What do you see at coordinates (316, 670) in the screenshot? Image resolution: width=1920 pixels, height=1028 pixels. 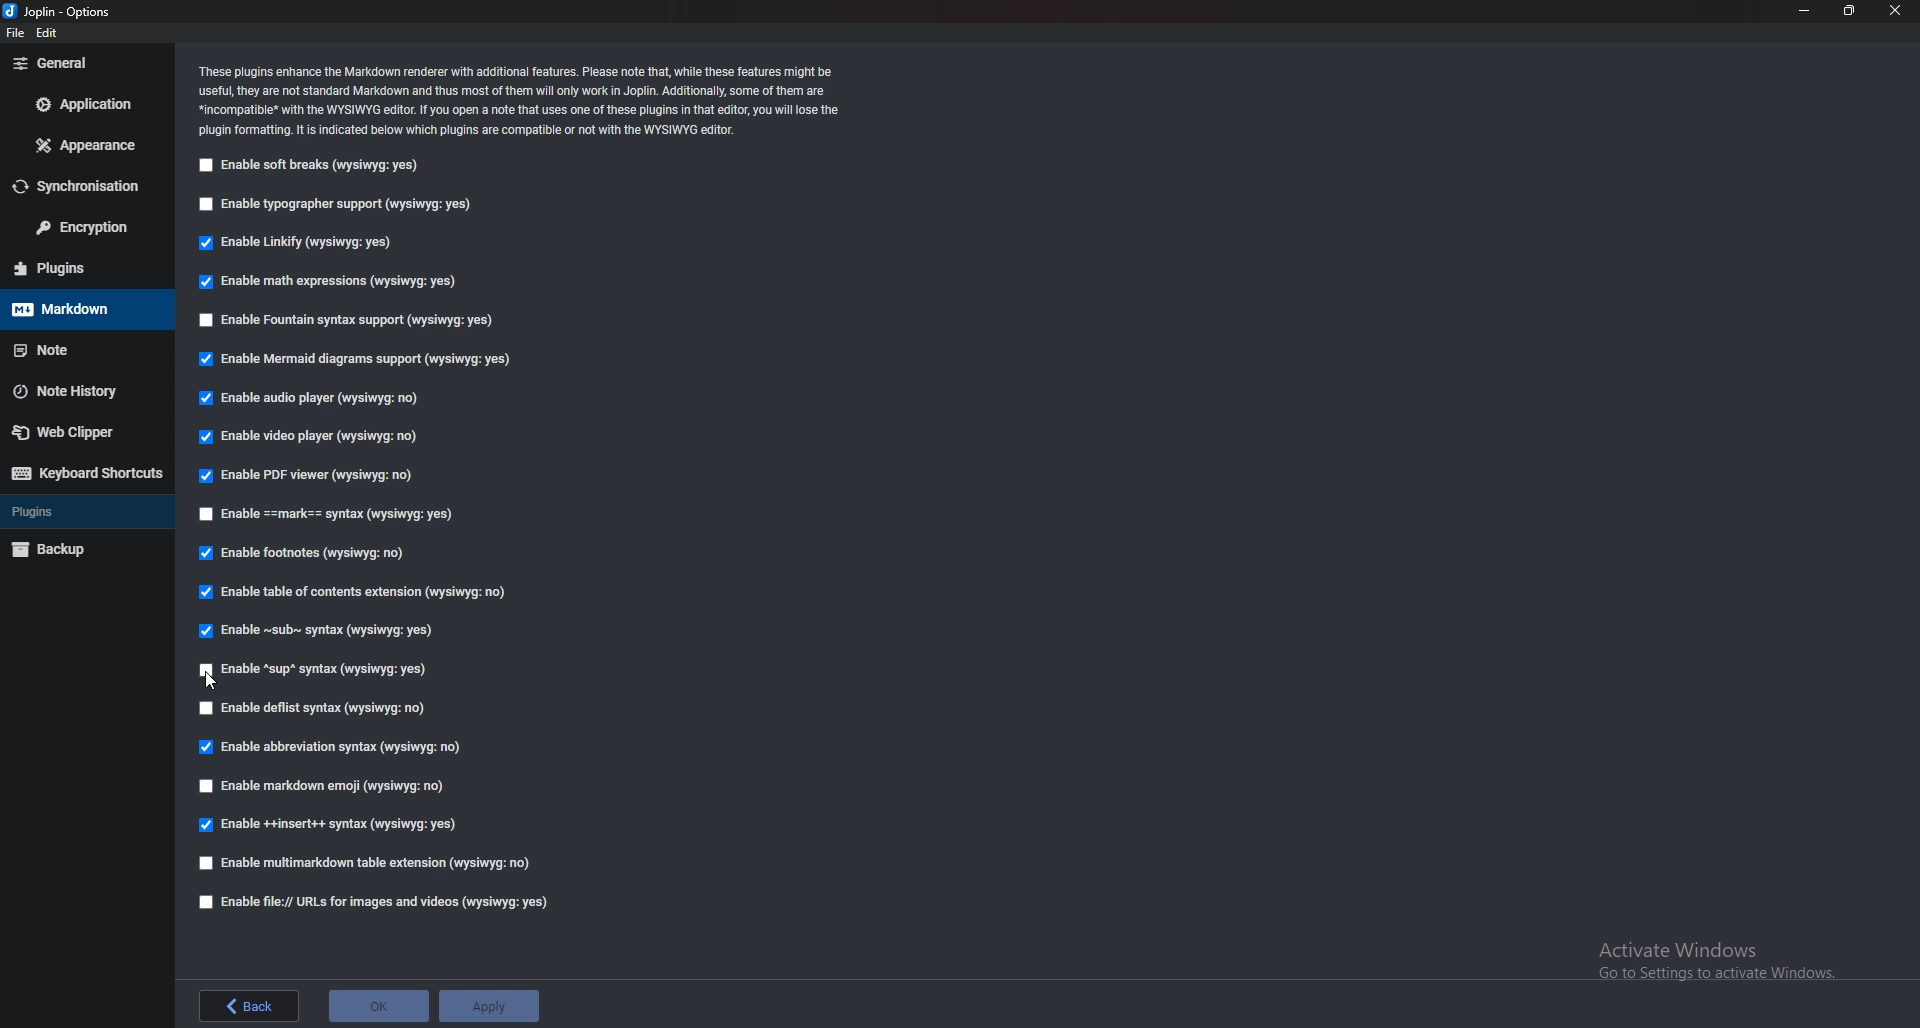 I see `Cursor Enable sup syntax` at bounding box center [316, 670].